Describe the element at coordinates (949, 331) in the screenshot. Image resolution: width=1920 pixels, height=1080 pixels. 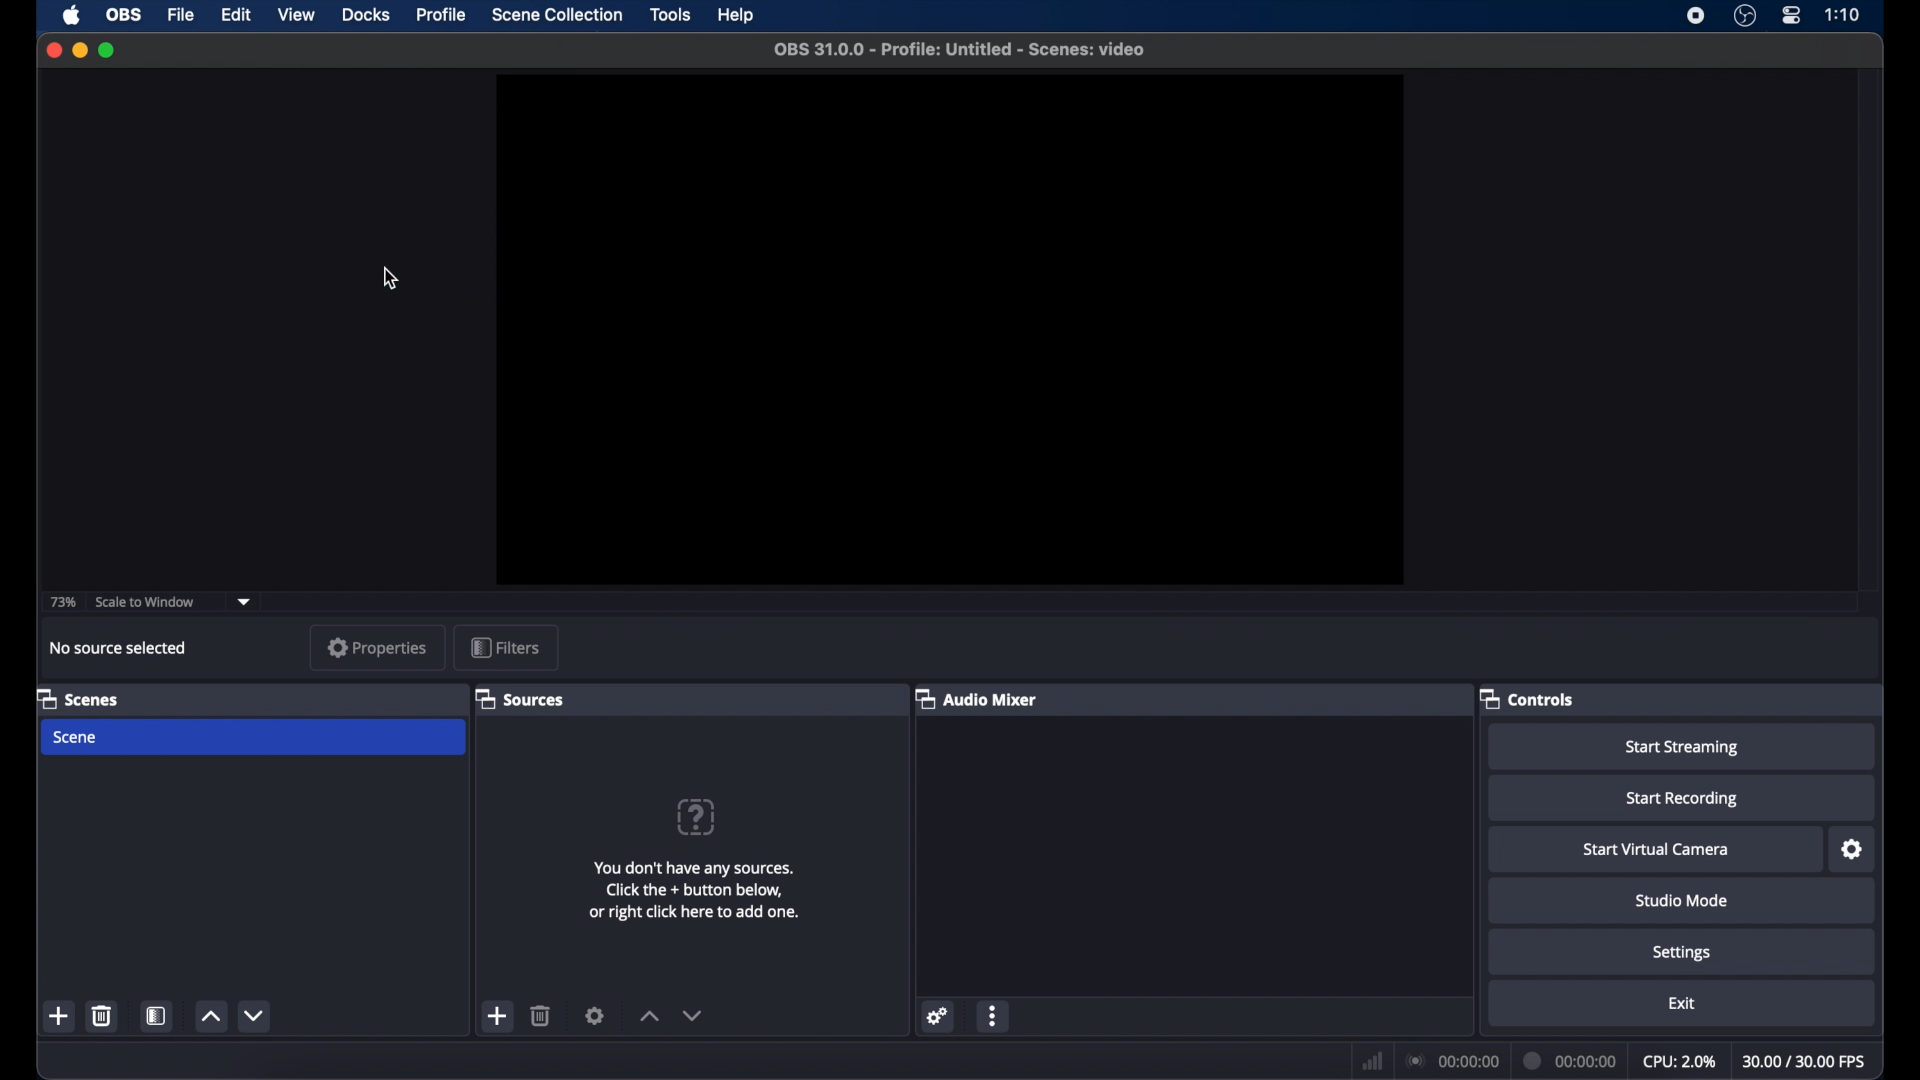
I see `preview` at that location.